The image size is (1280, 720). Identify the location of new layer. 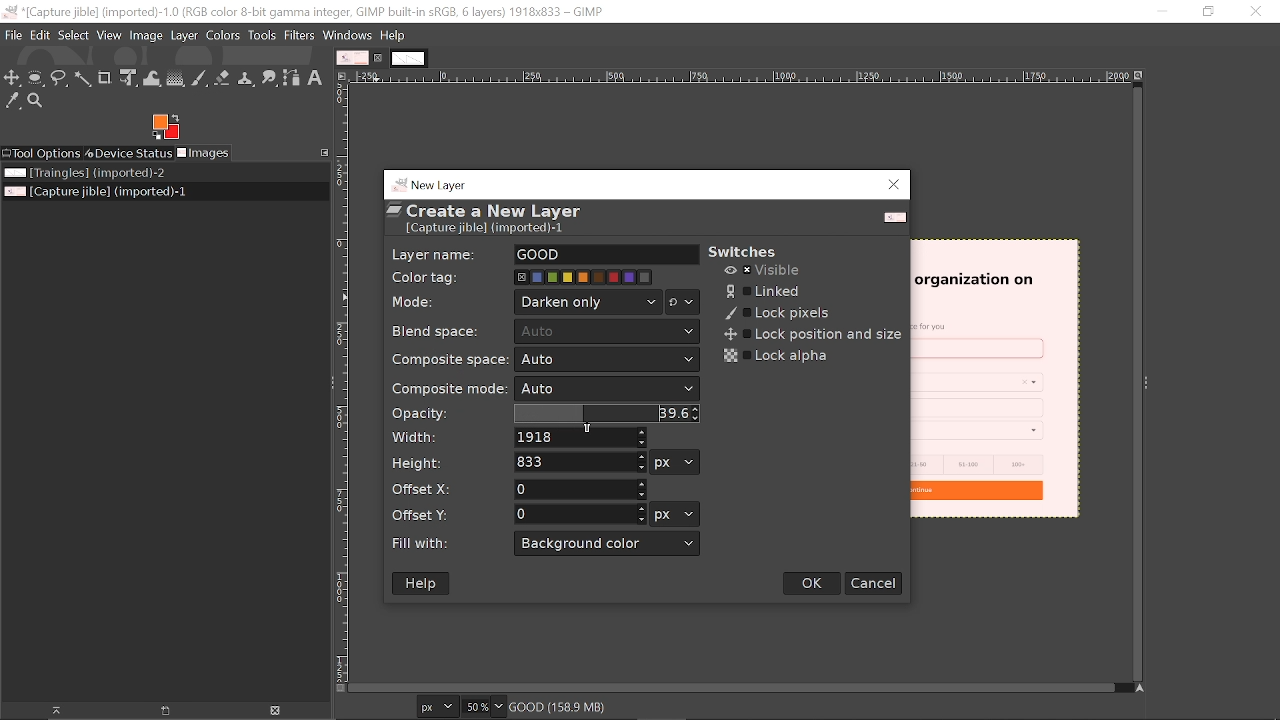
(432, 183).